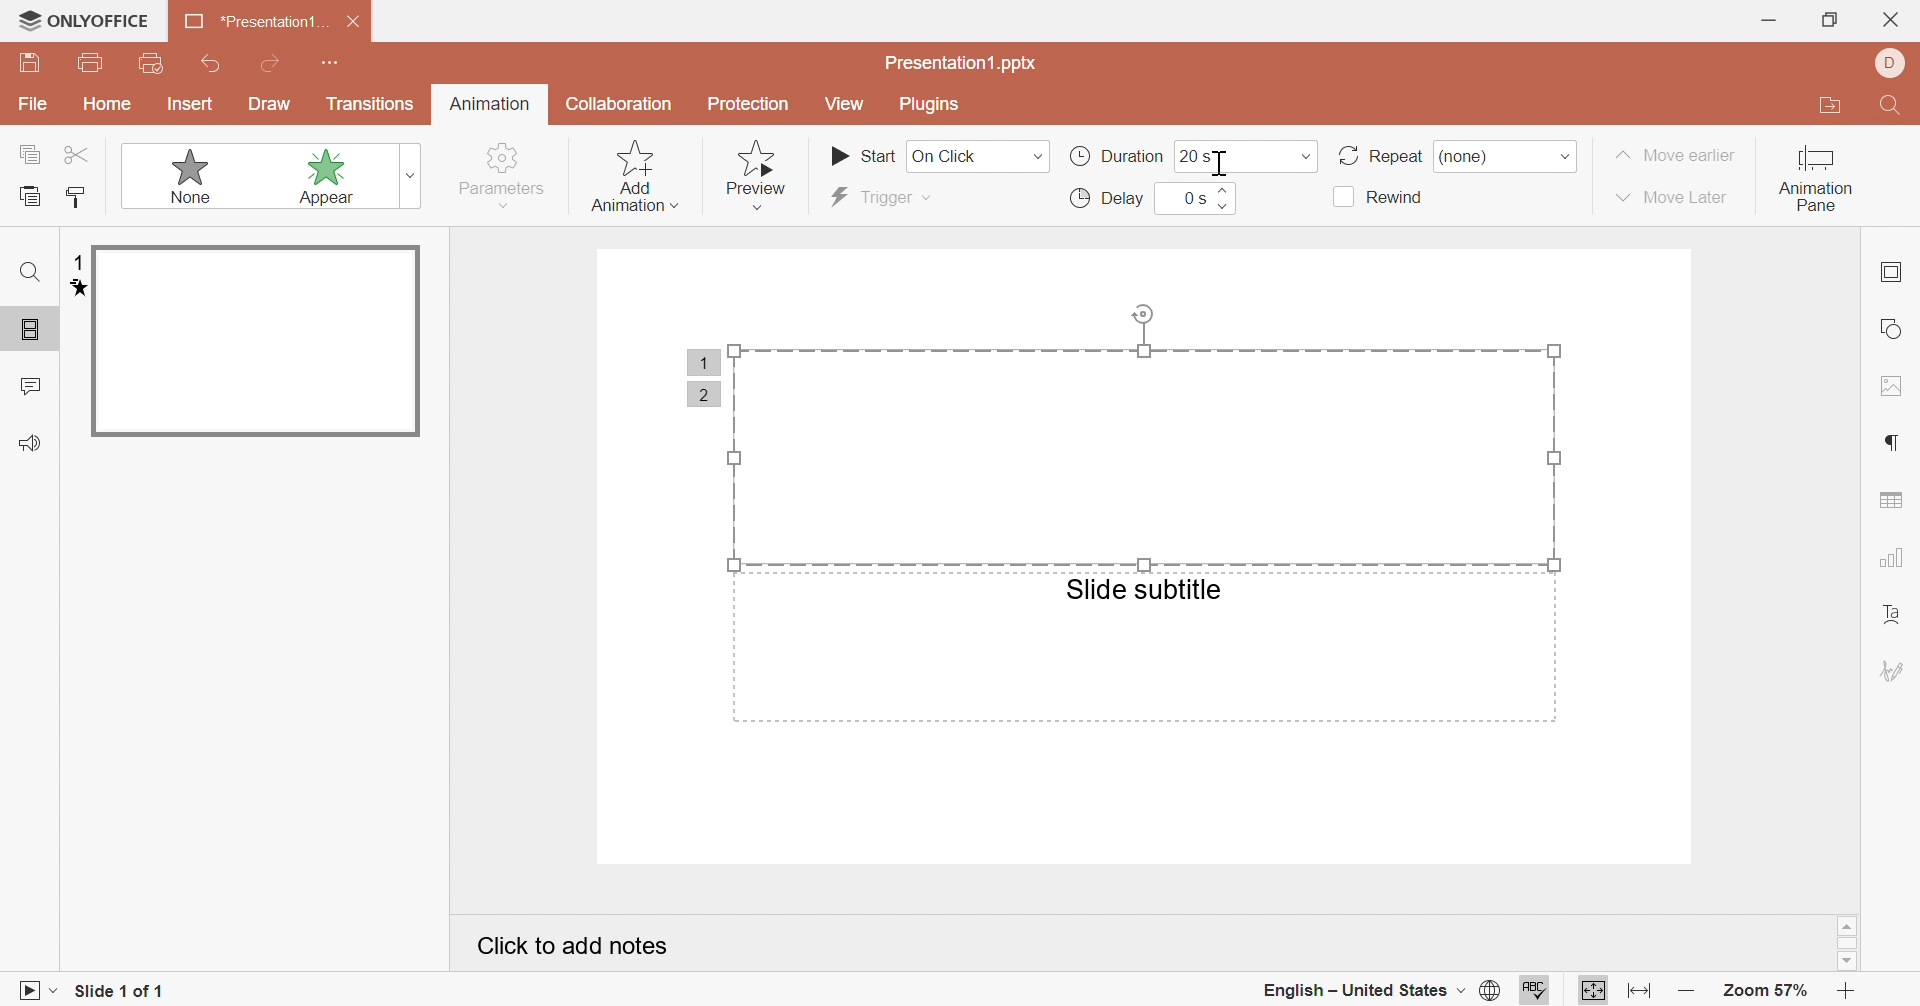 The image size is (1920, 1006). I want to click on on click, so click(977, 156).